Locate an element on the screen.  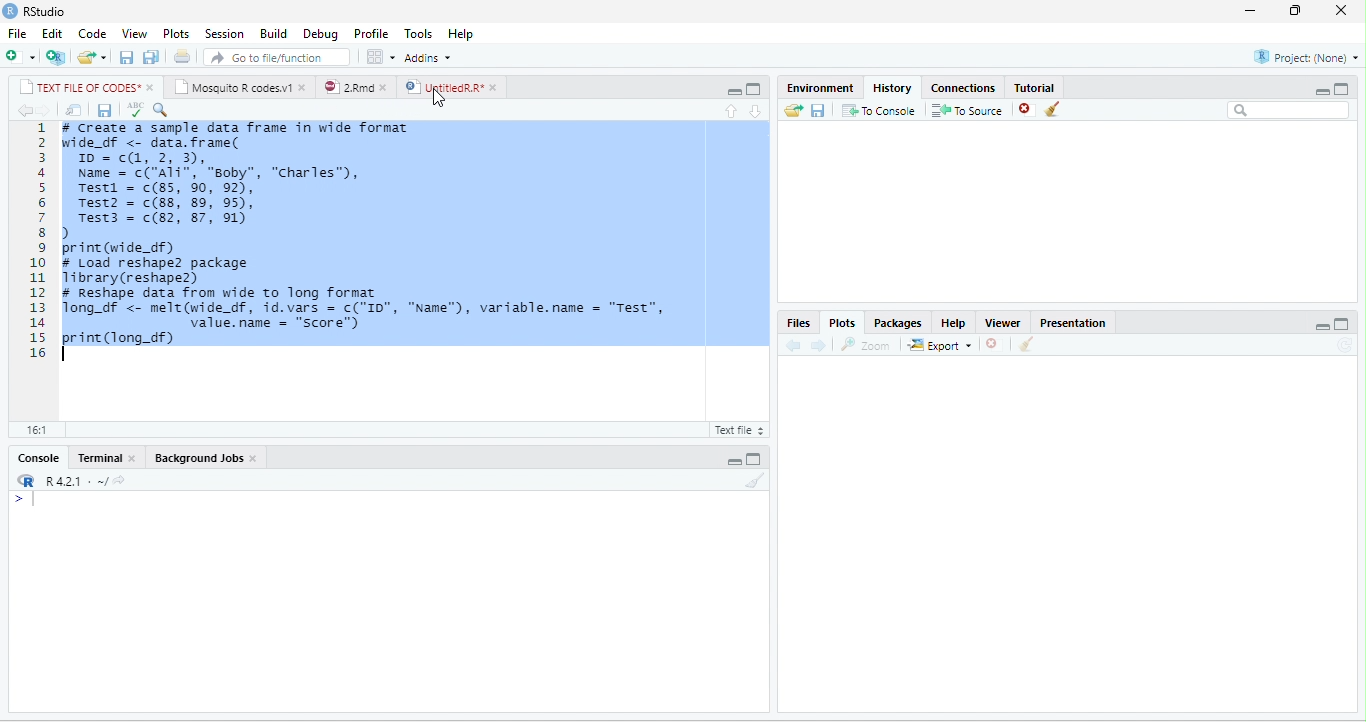
open folder is located at coordinates (794, 110).